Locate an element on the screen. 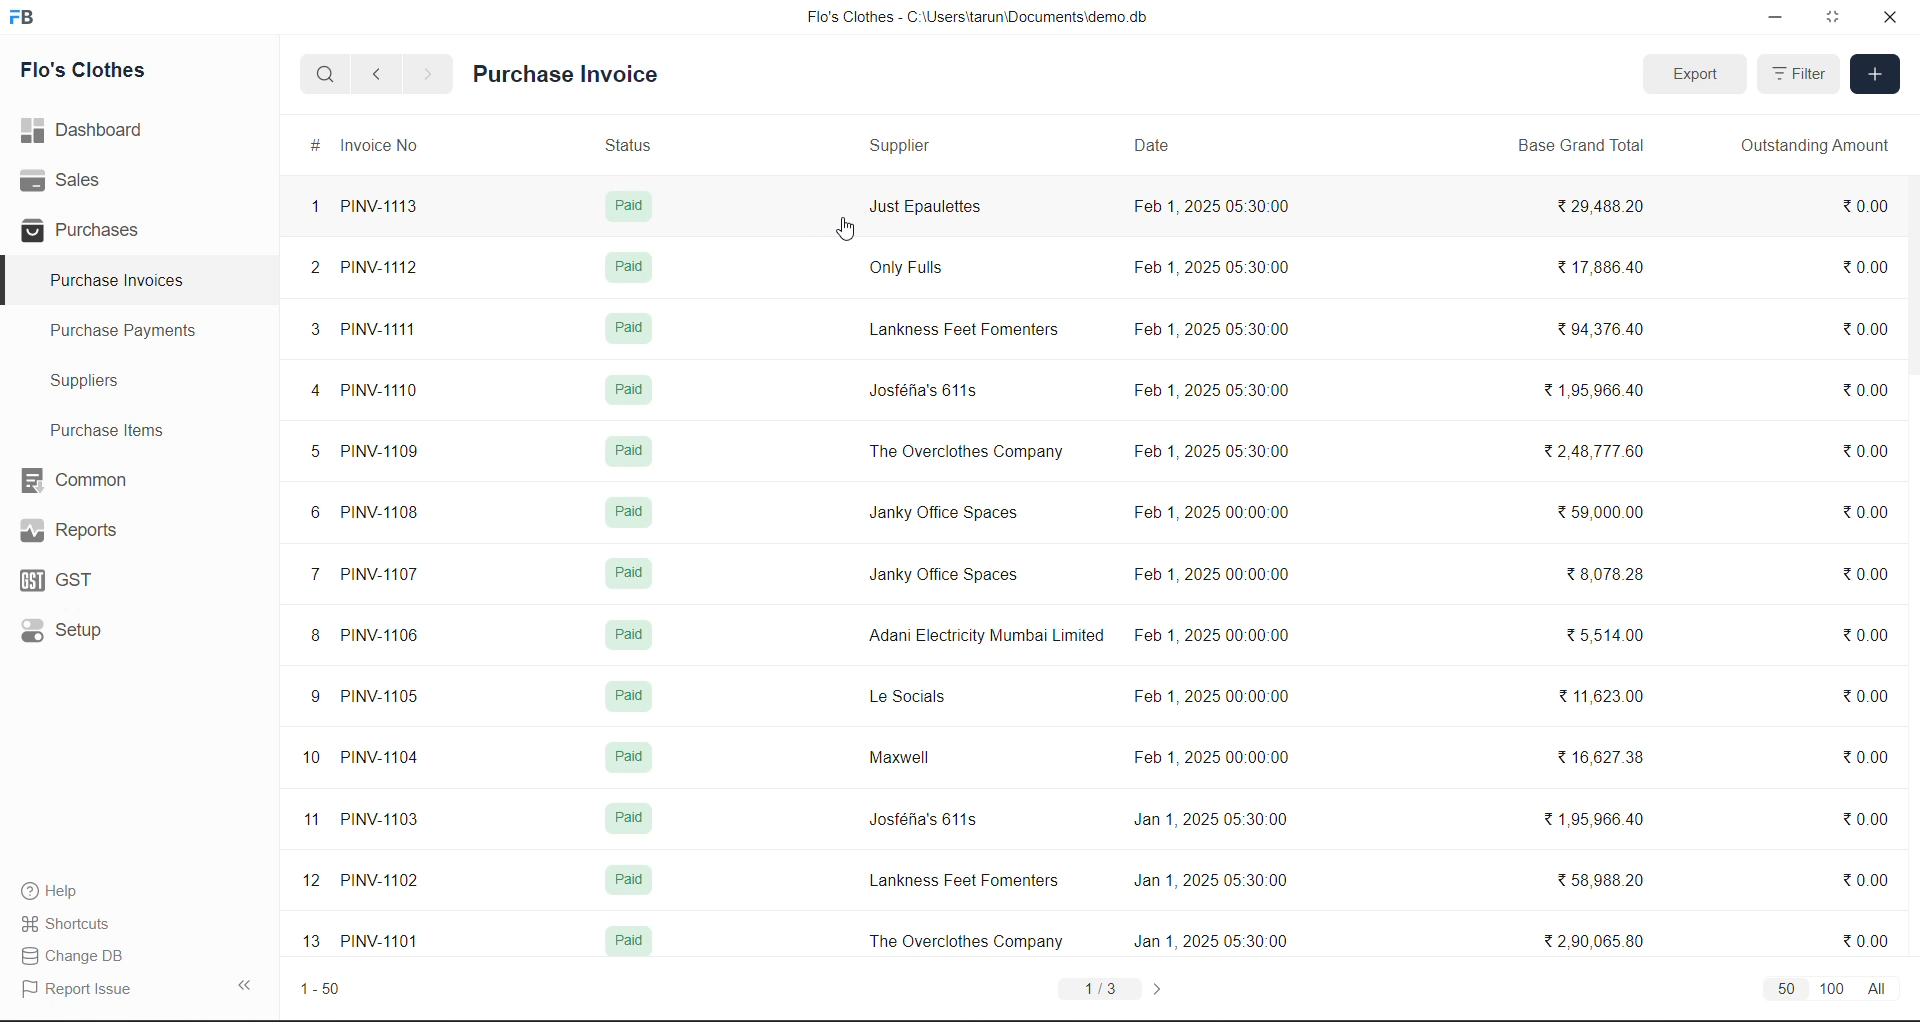  ₹0.00 is located at coordinates (1864, 517).